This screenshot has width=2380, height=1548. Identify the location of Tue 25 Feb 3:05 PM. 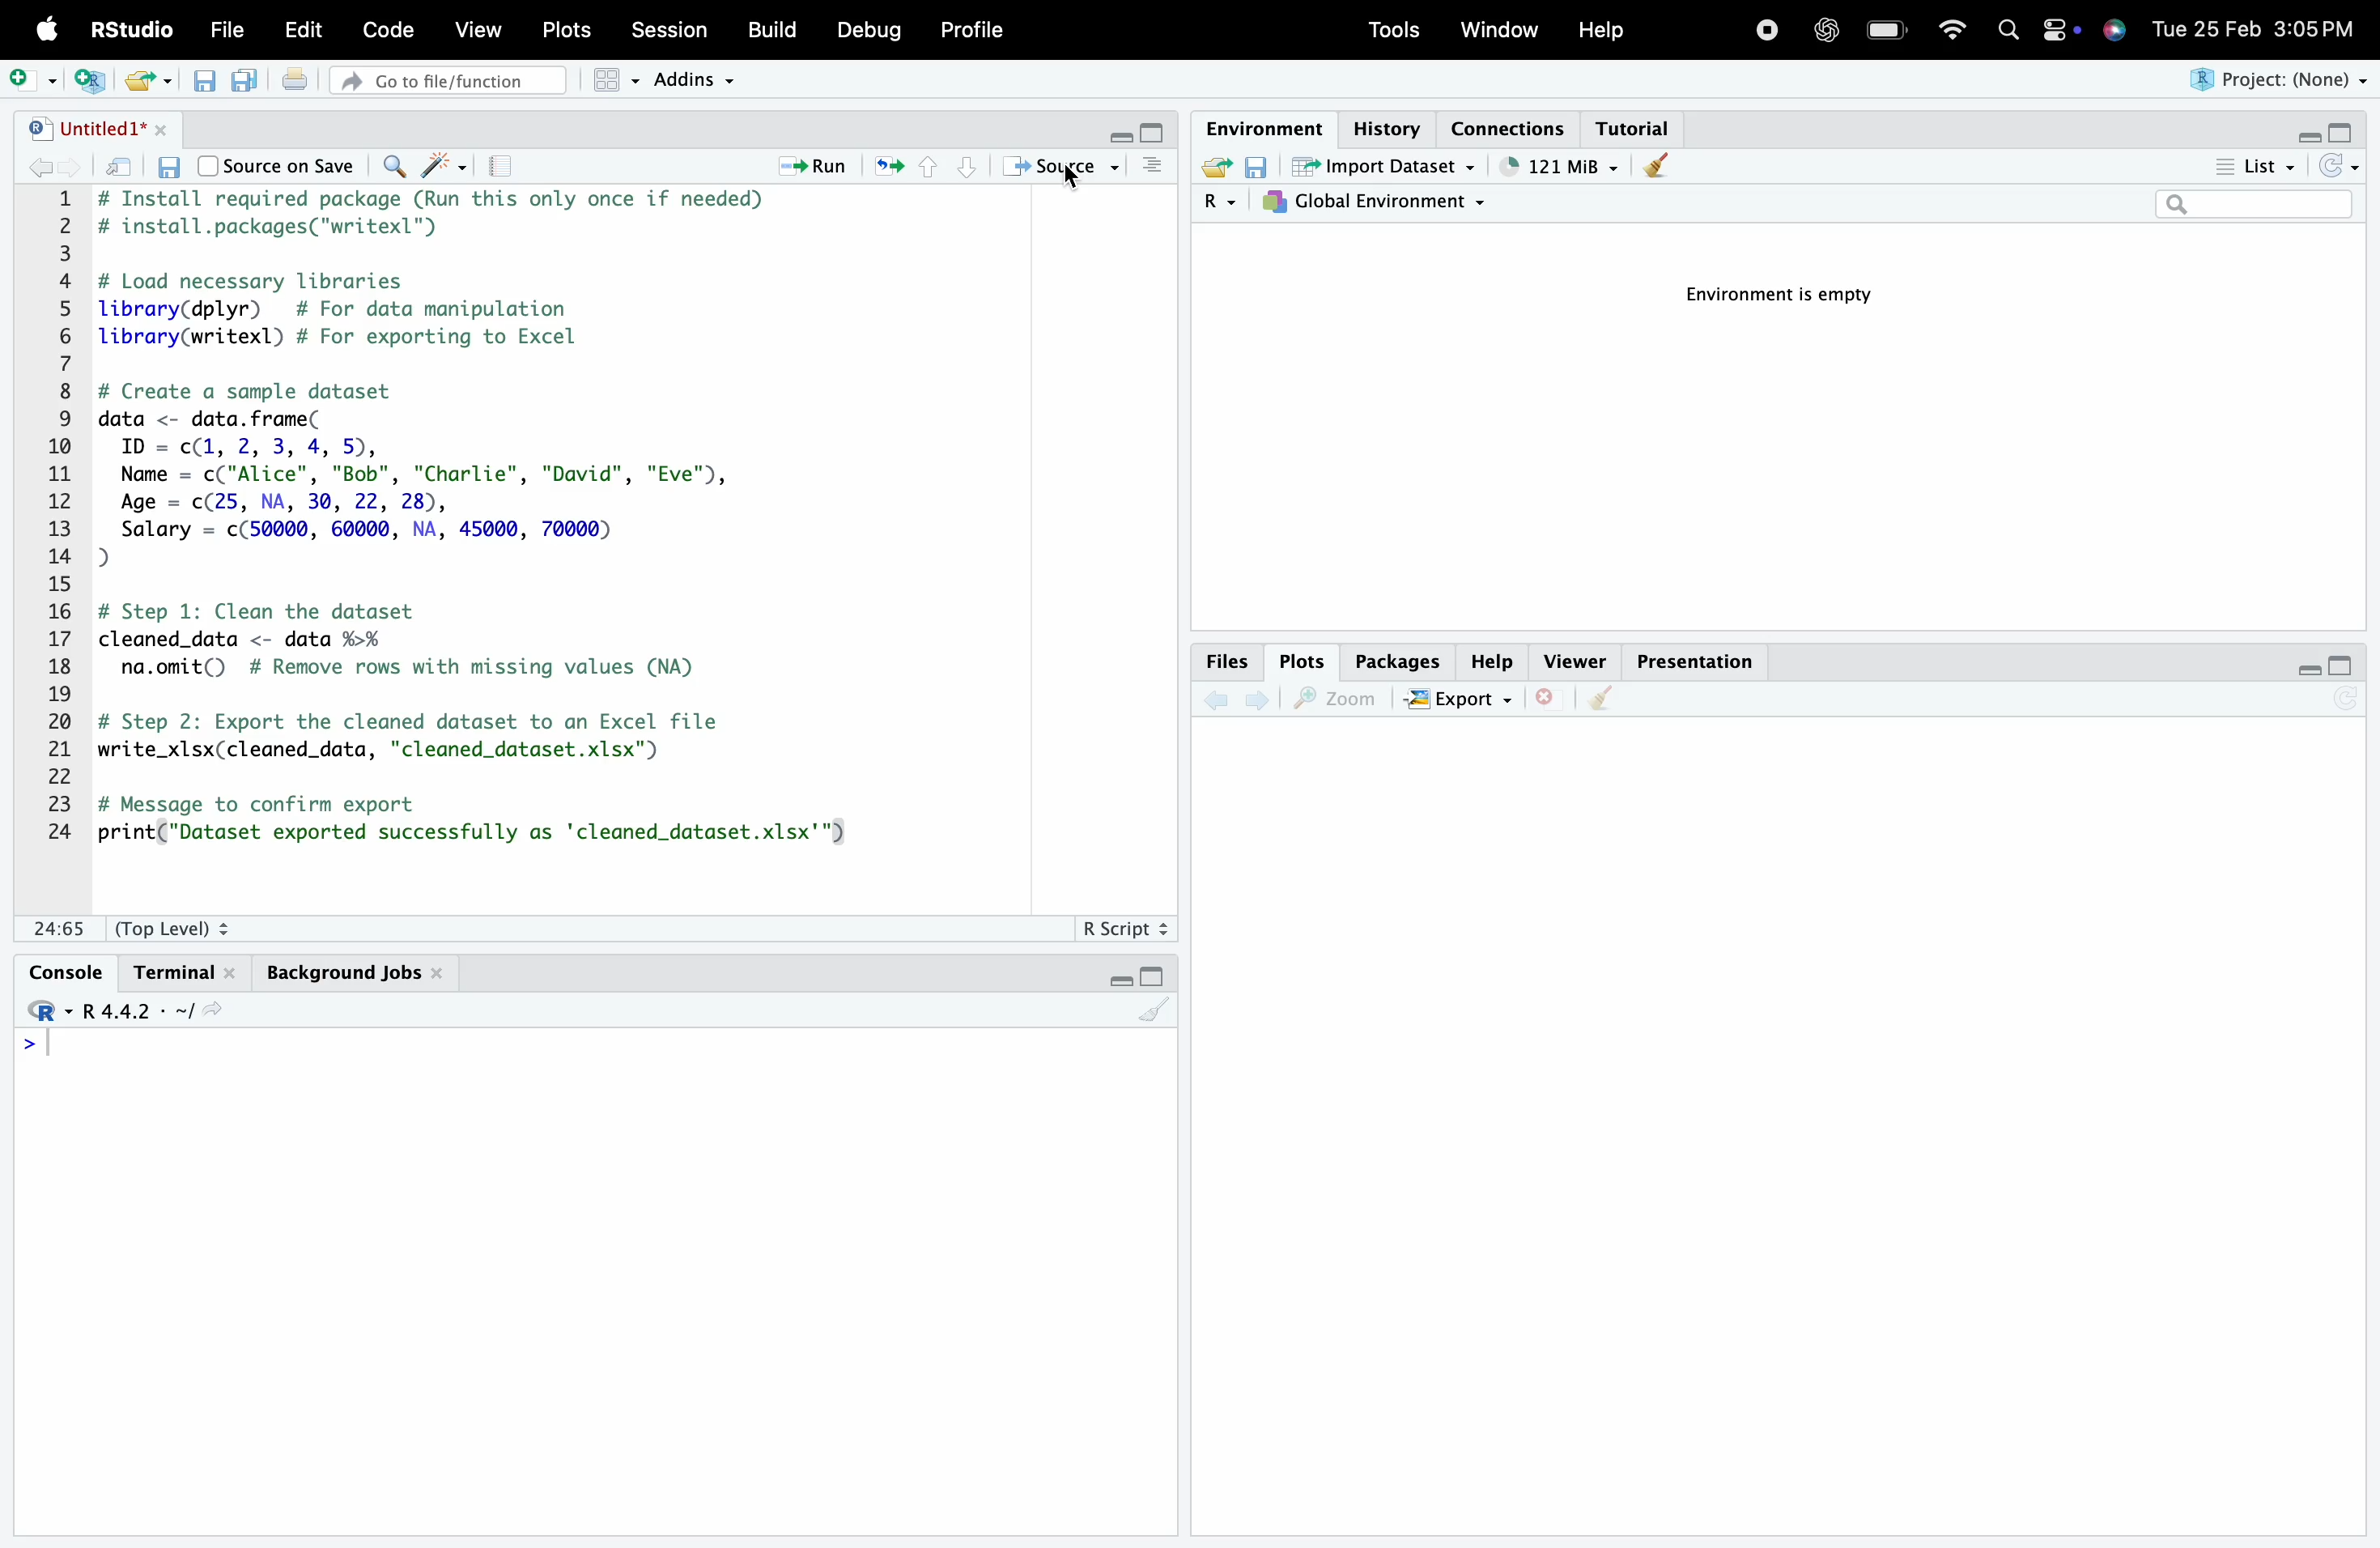
(2252, 30).